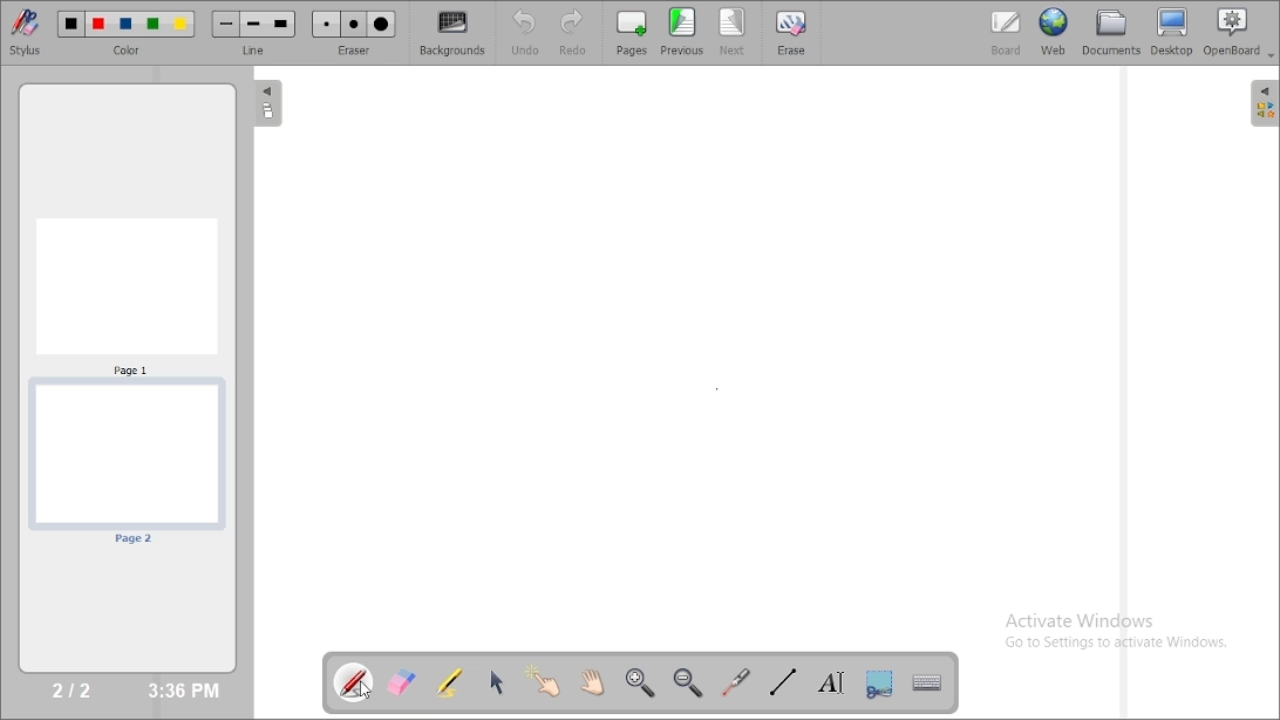 This screenshot has width=1280, height=720. I want to click on 3:36 PM, so click(182, 691).